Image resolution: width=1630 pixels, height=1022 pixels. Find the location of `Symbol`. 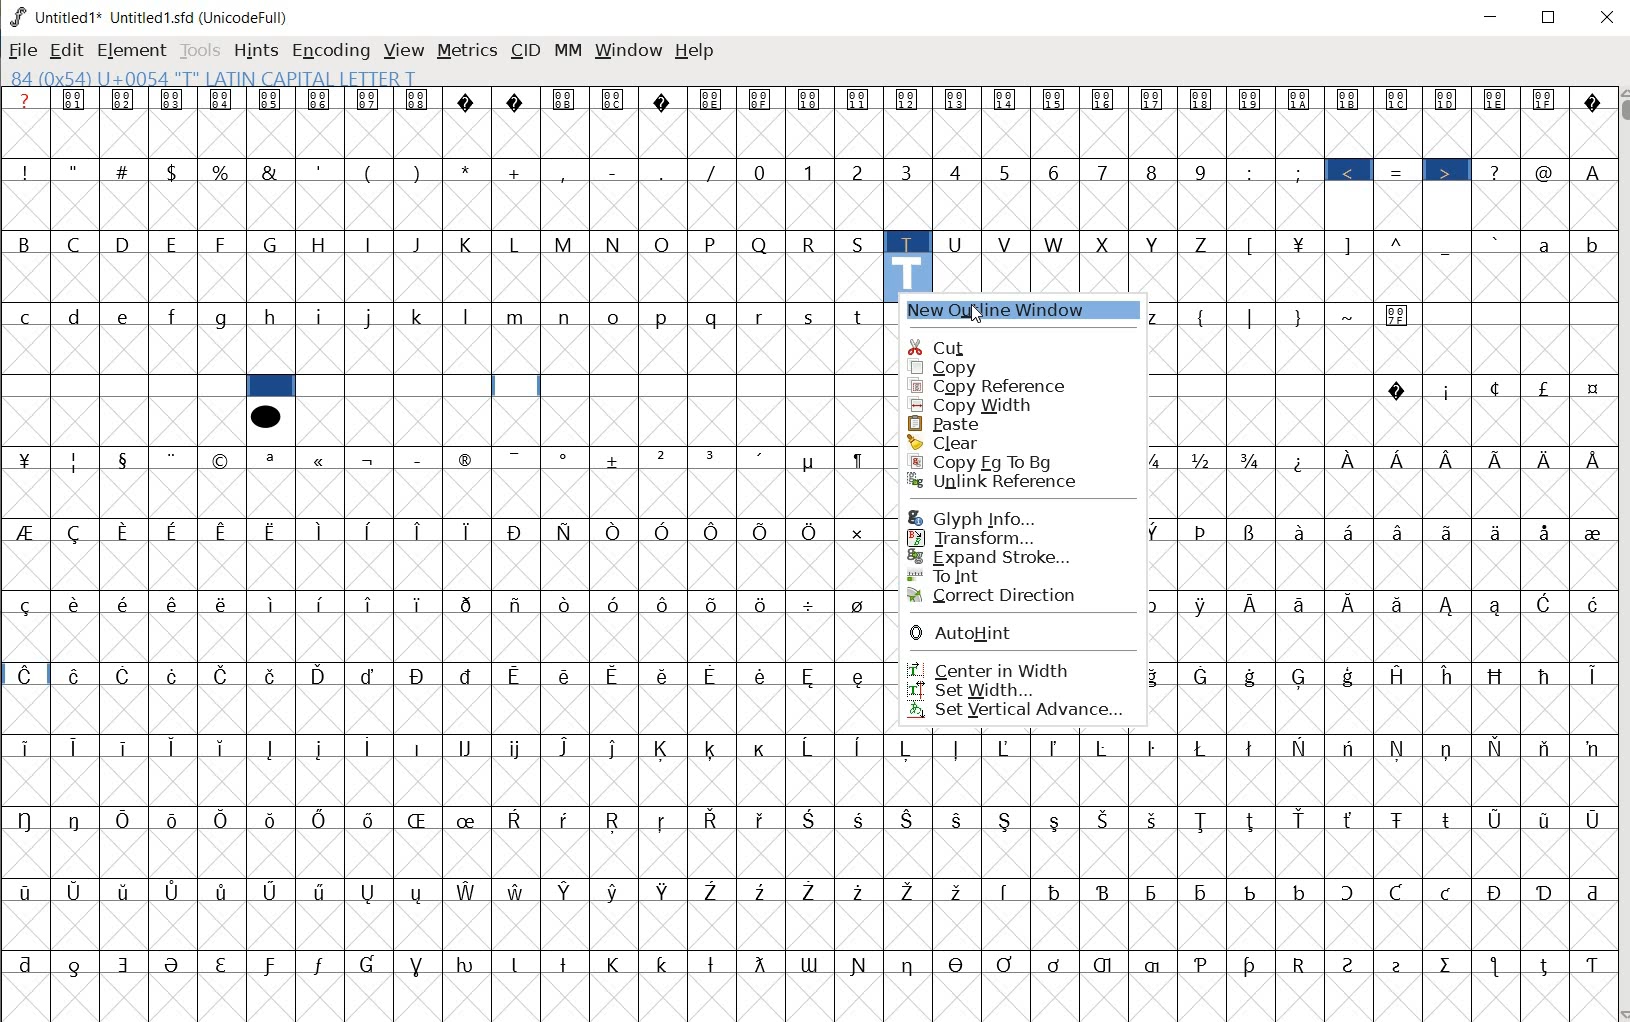

Symbol is located at coordinates (1104, 101).